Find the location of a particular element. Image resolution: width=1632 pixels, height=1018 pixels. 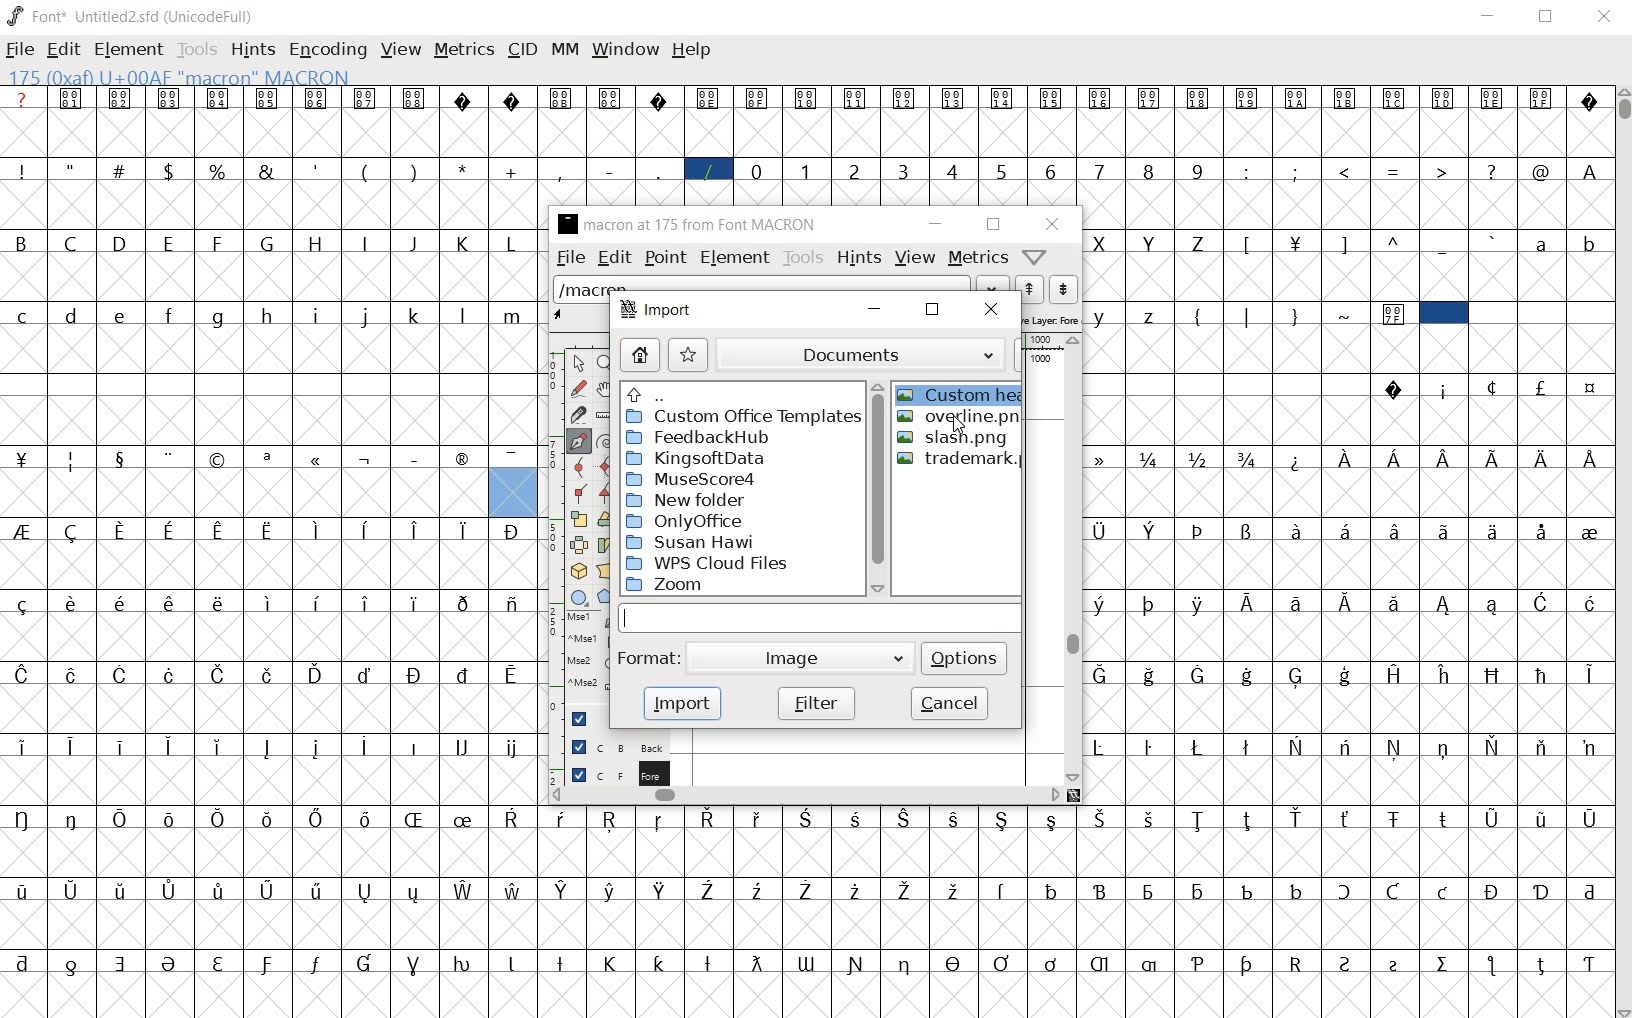

3D rotate is located at coordinates (579, 569).